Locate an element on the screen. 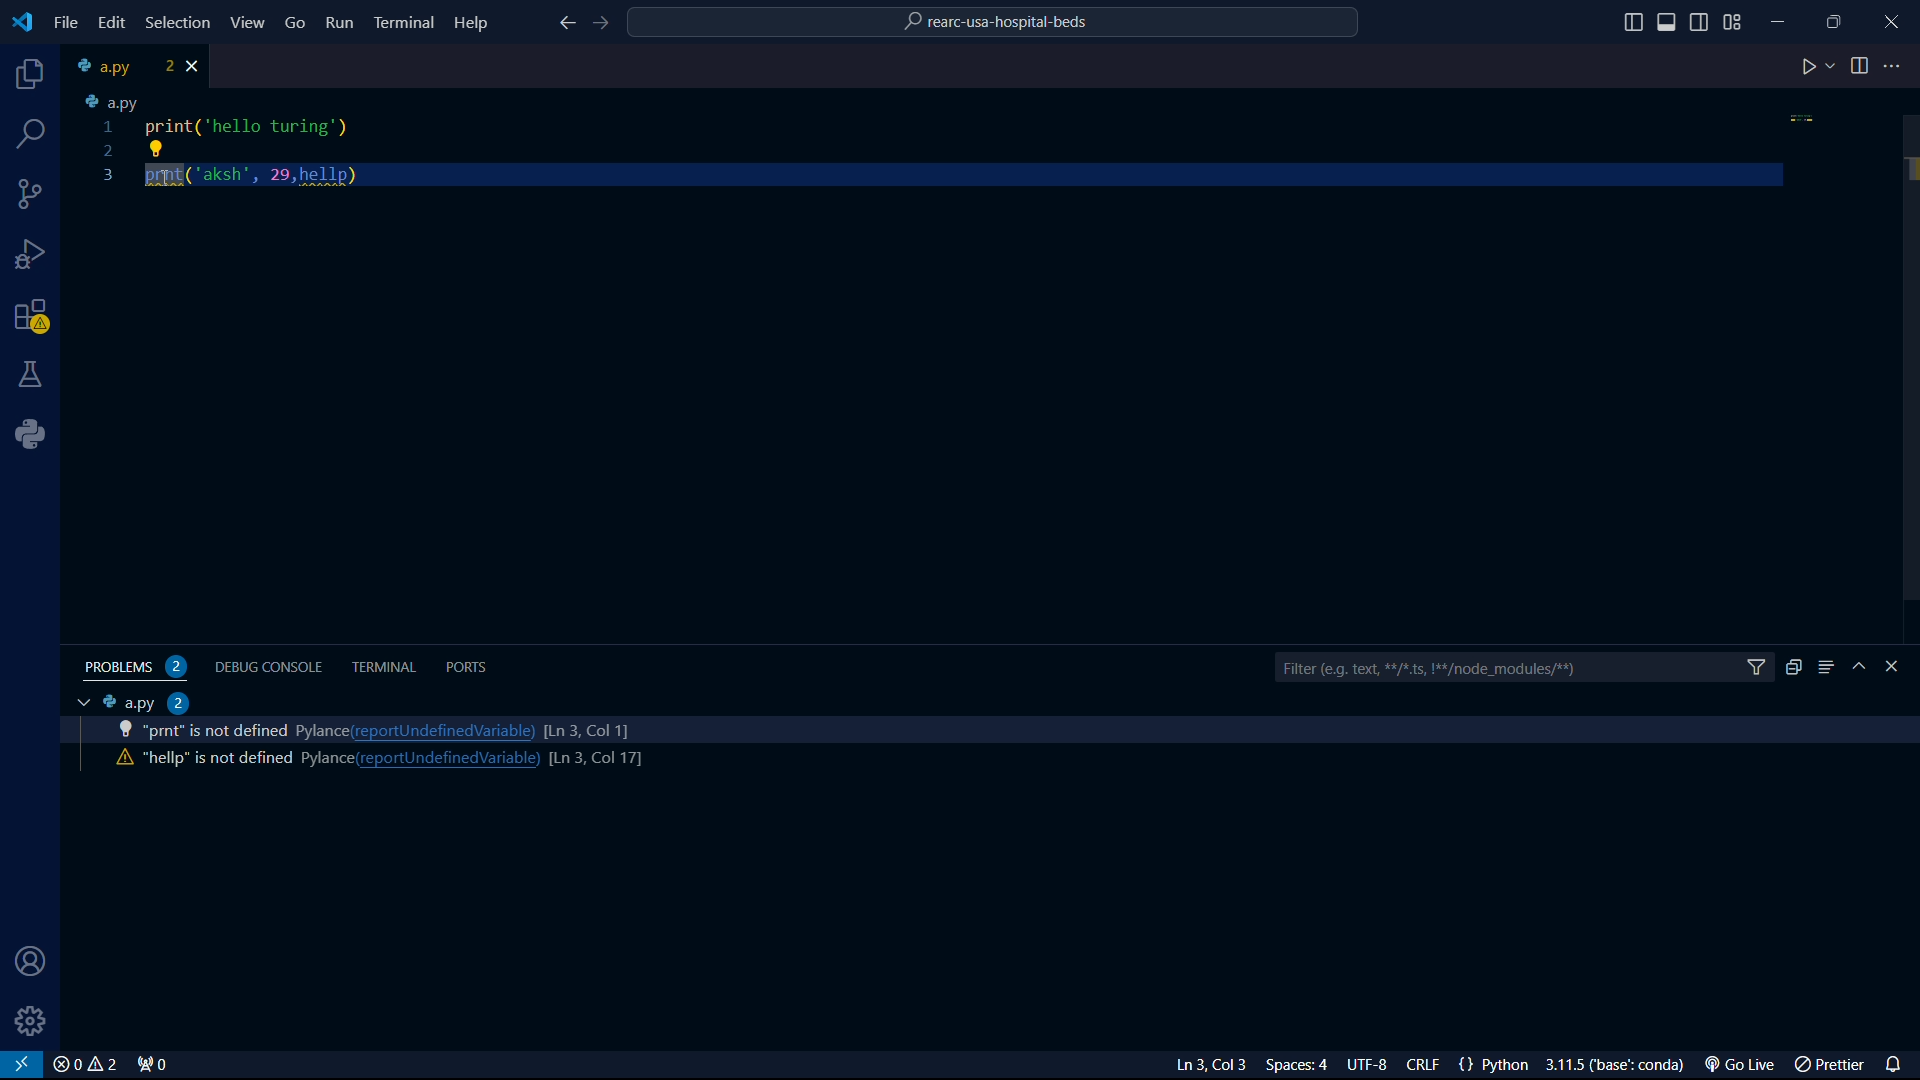 This screenshot has height=1080, width=1920. Go Live is located at coordinates (1745, 1065).